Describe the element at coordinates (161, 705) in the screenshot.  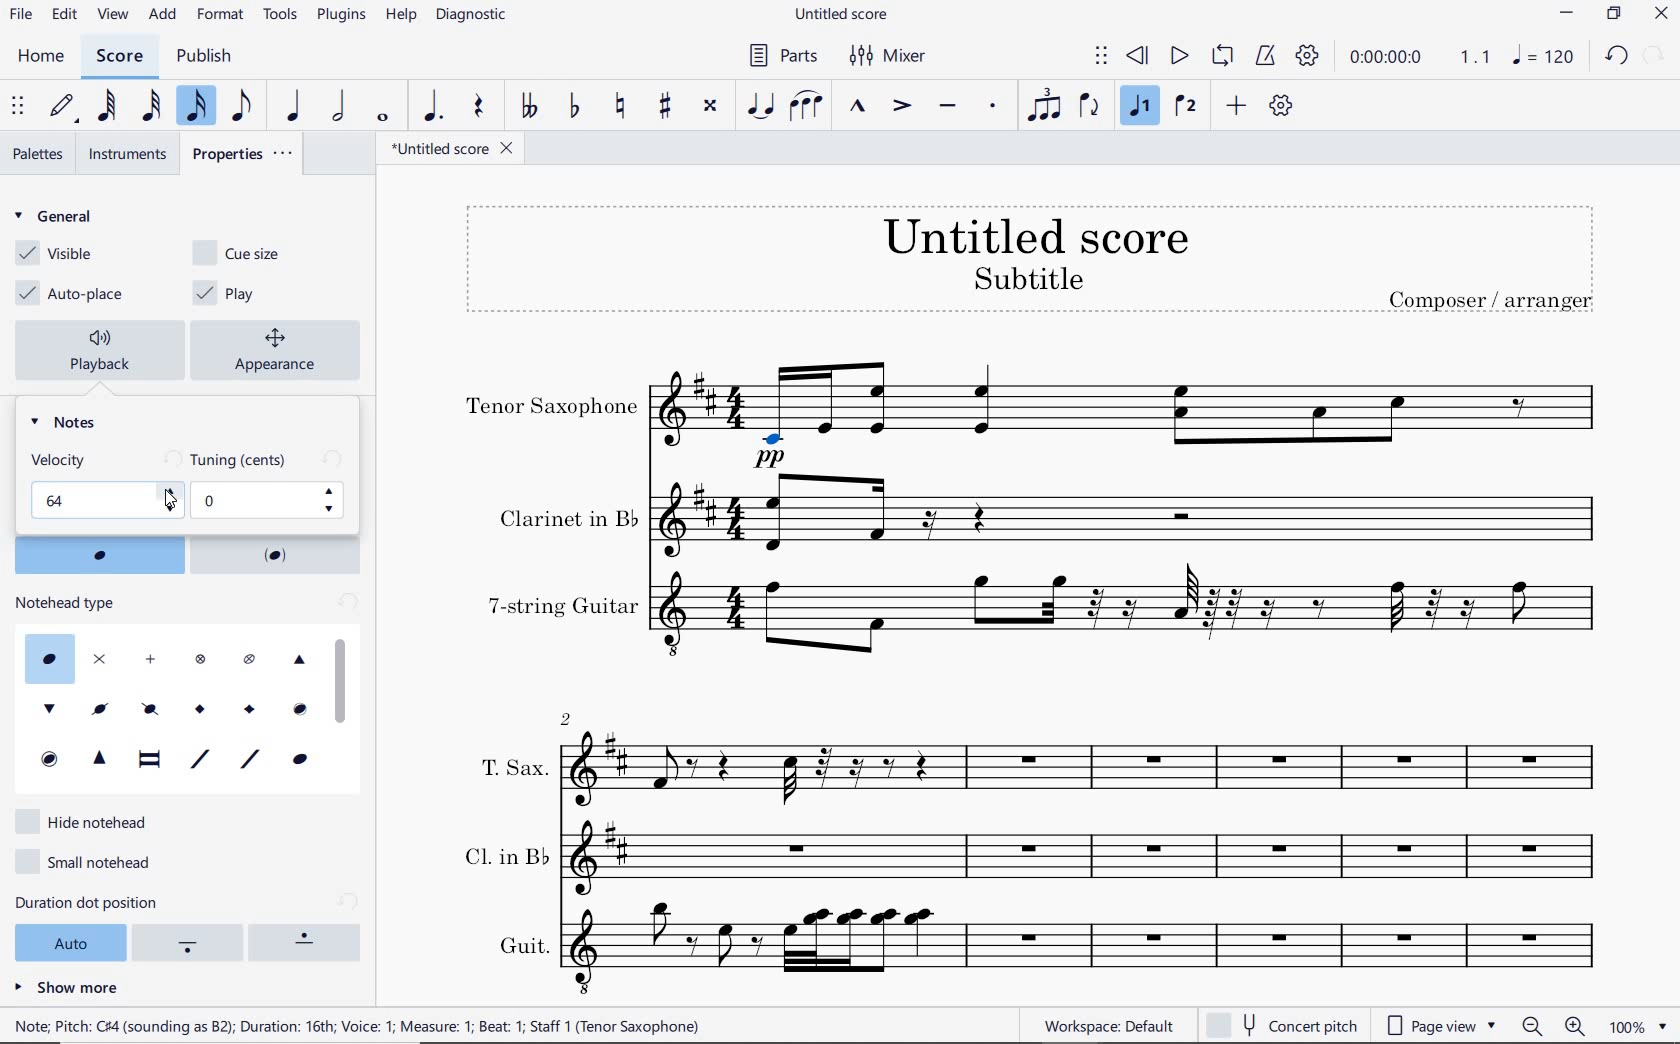
I see `Notehead type` at that location.